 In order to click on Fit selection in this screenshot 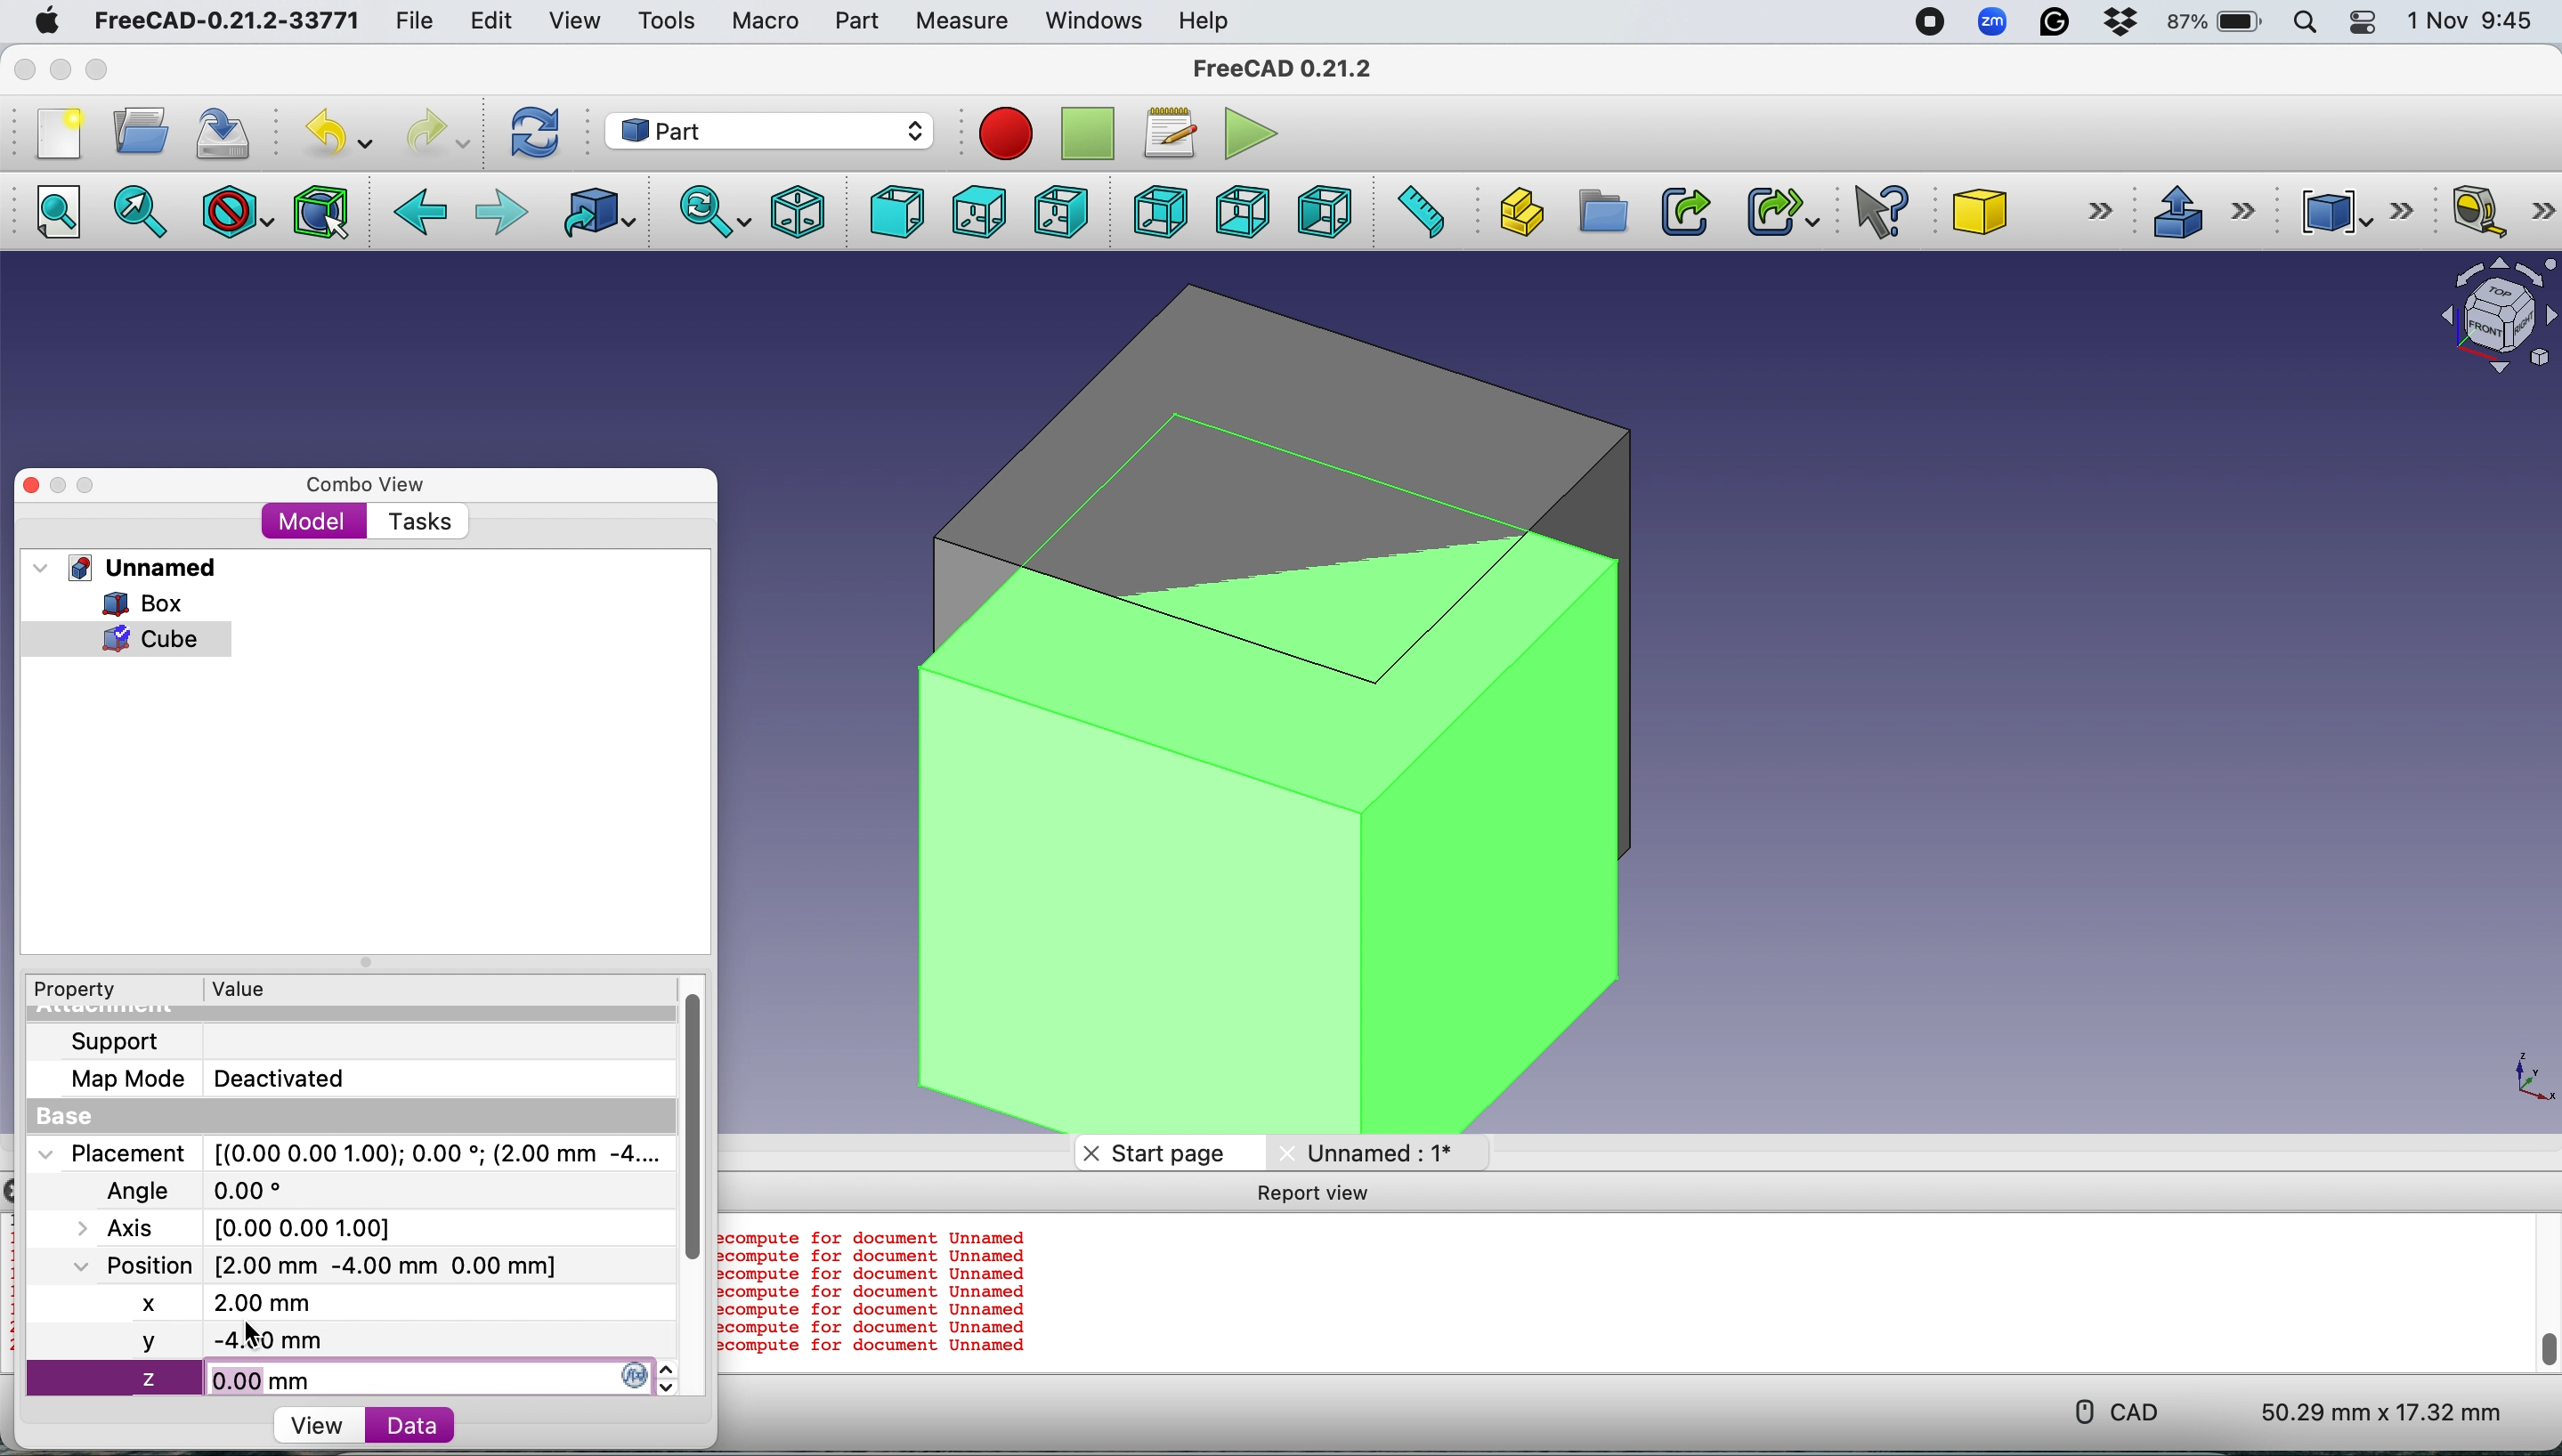, I will do `click(143, 214)`.